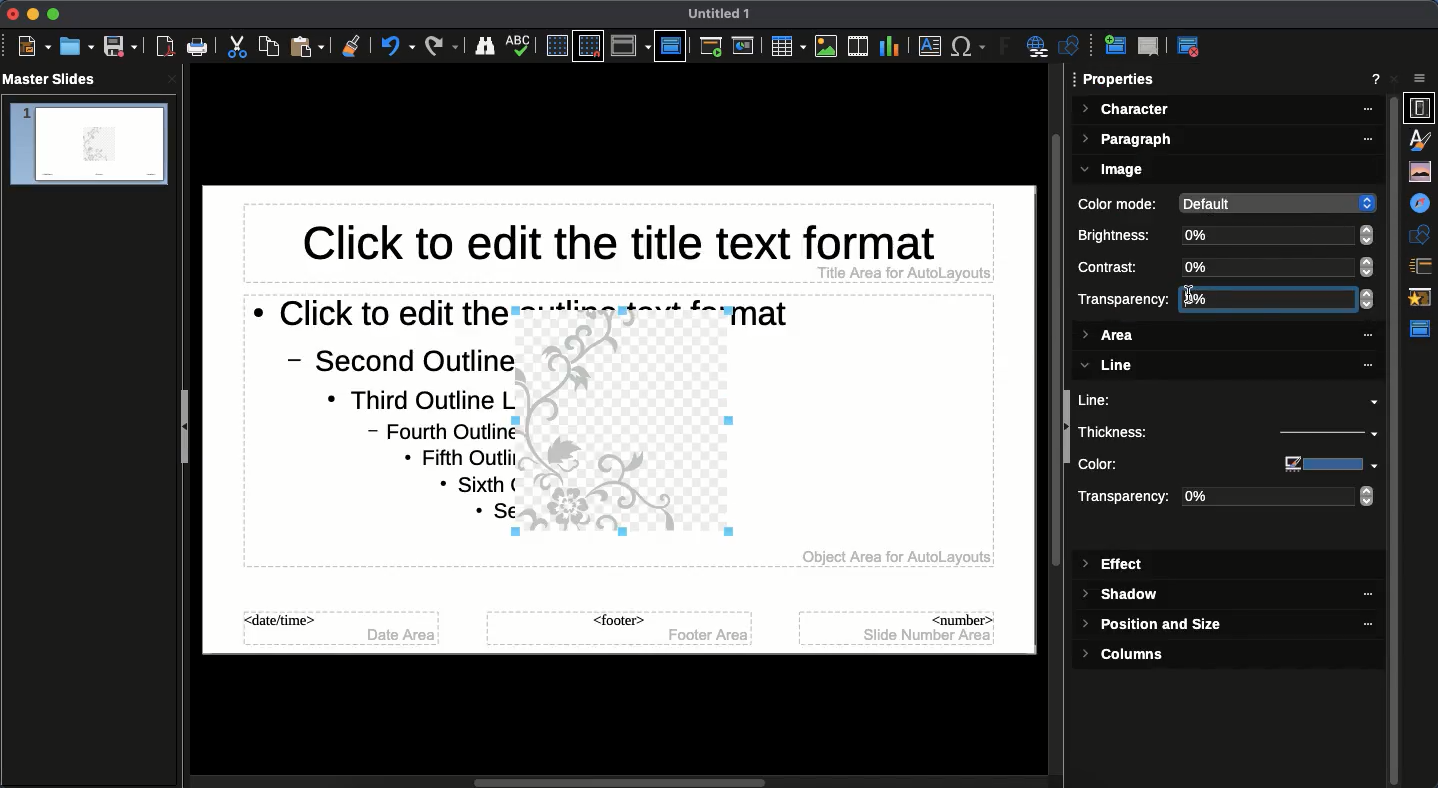 The height and width of the screenshot is (788, 1438). I want to click on properties scroll bar, so click(1395, 459).